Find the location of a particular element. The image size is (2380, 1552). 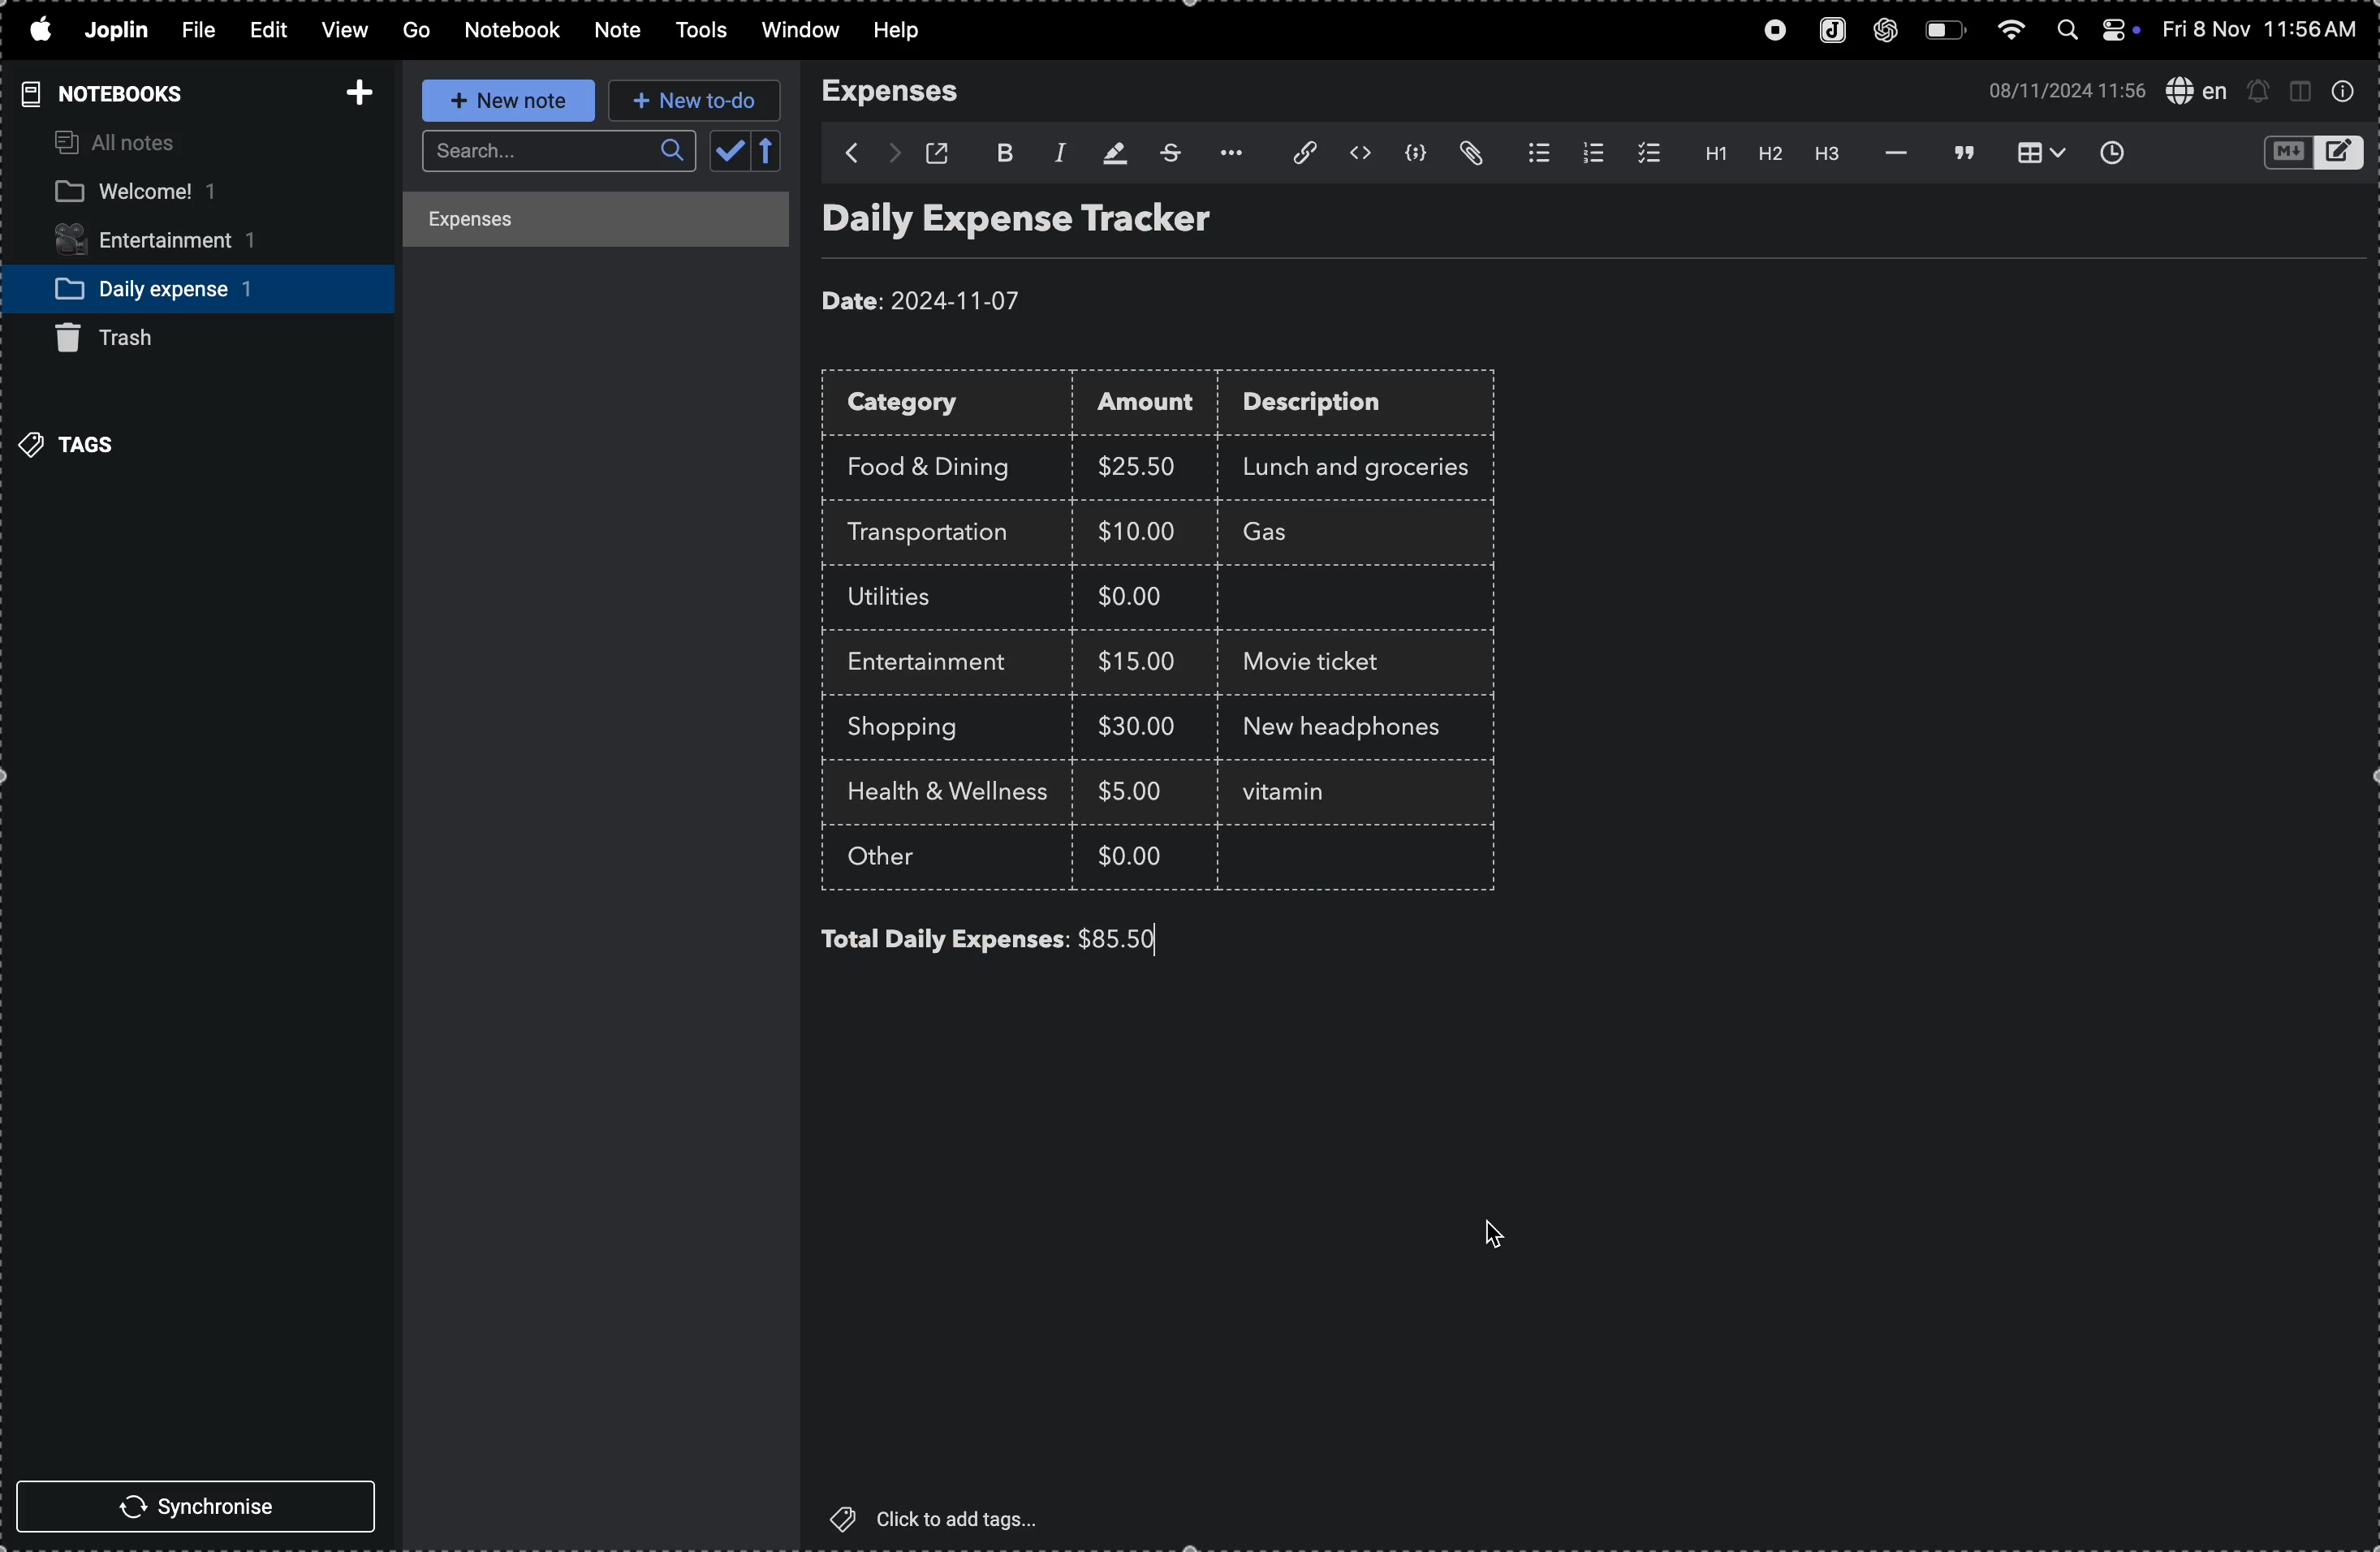

battery is located at coordinates (1945, 31).